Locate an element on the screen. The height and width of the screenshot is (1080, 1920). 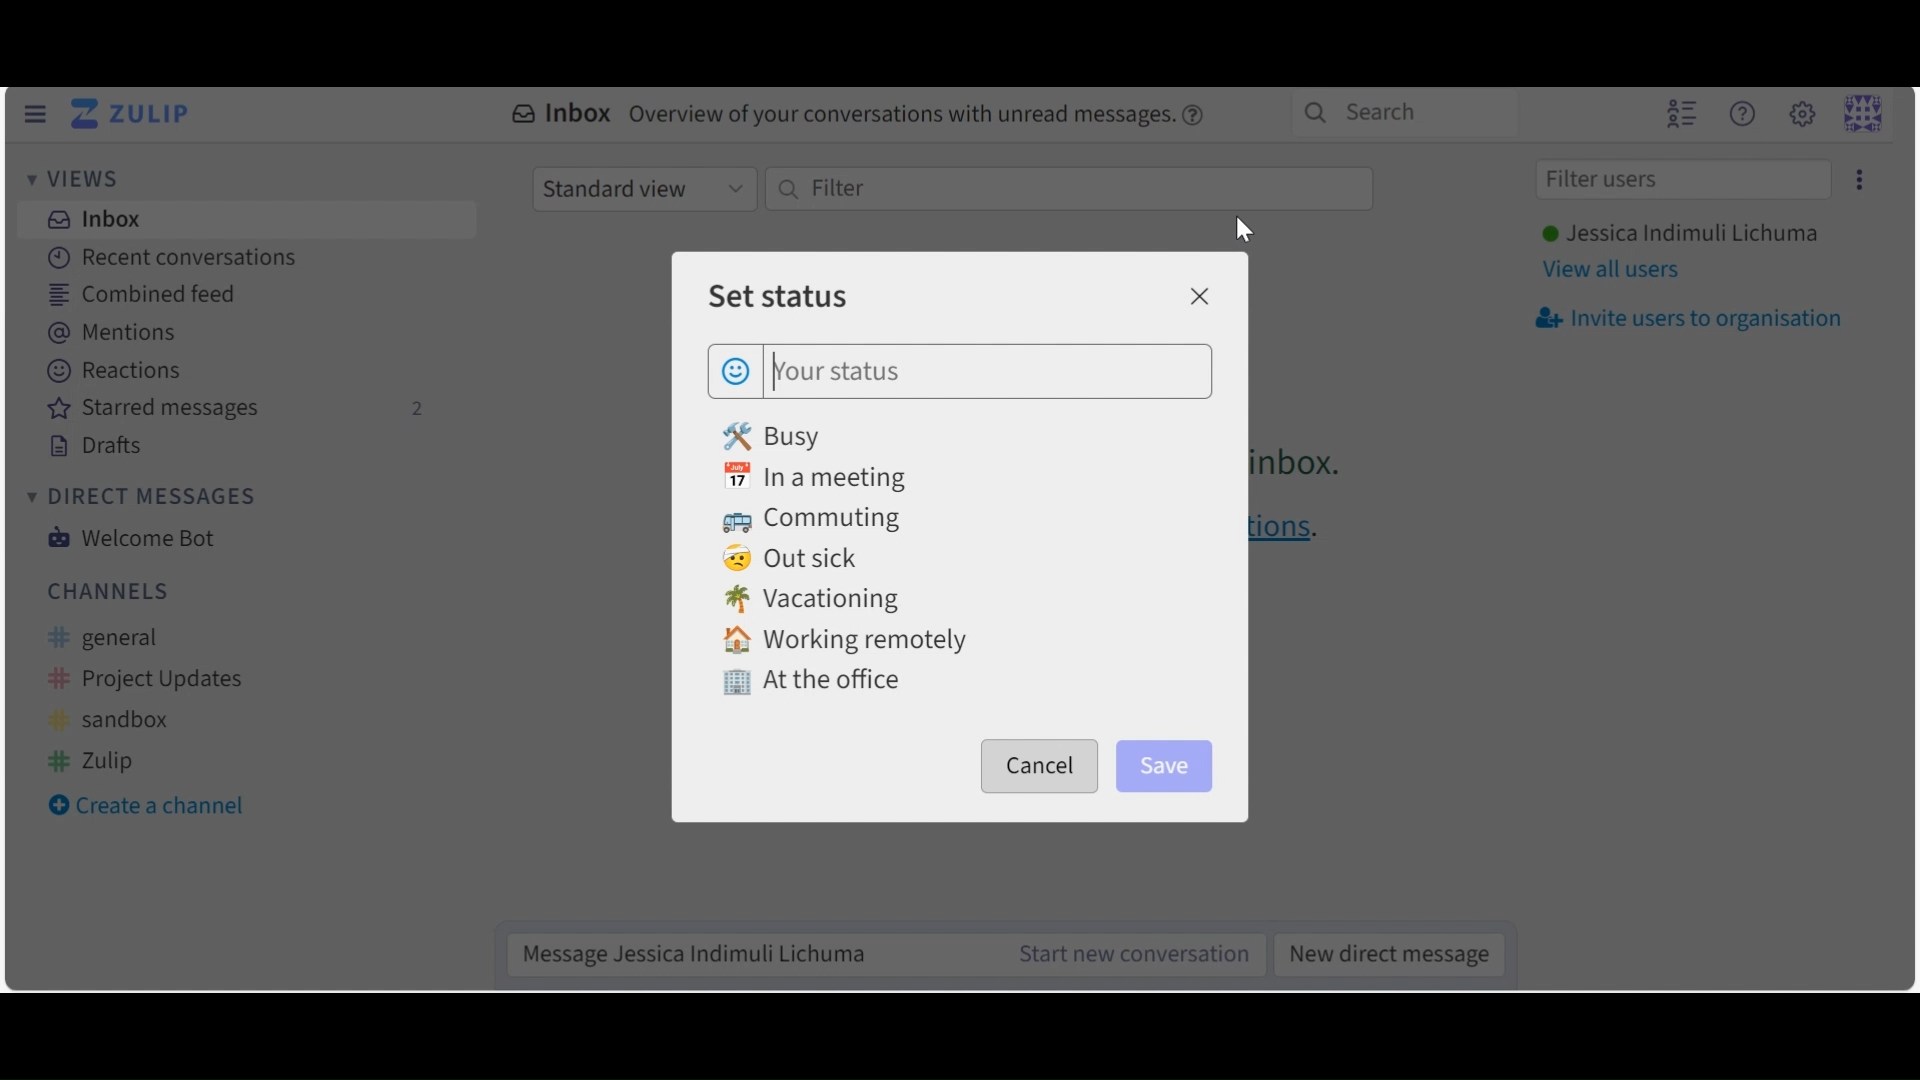
Inbox is located at coordinates (91, 218).